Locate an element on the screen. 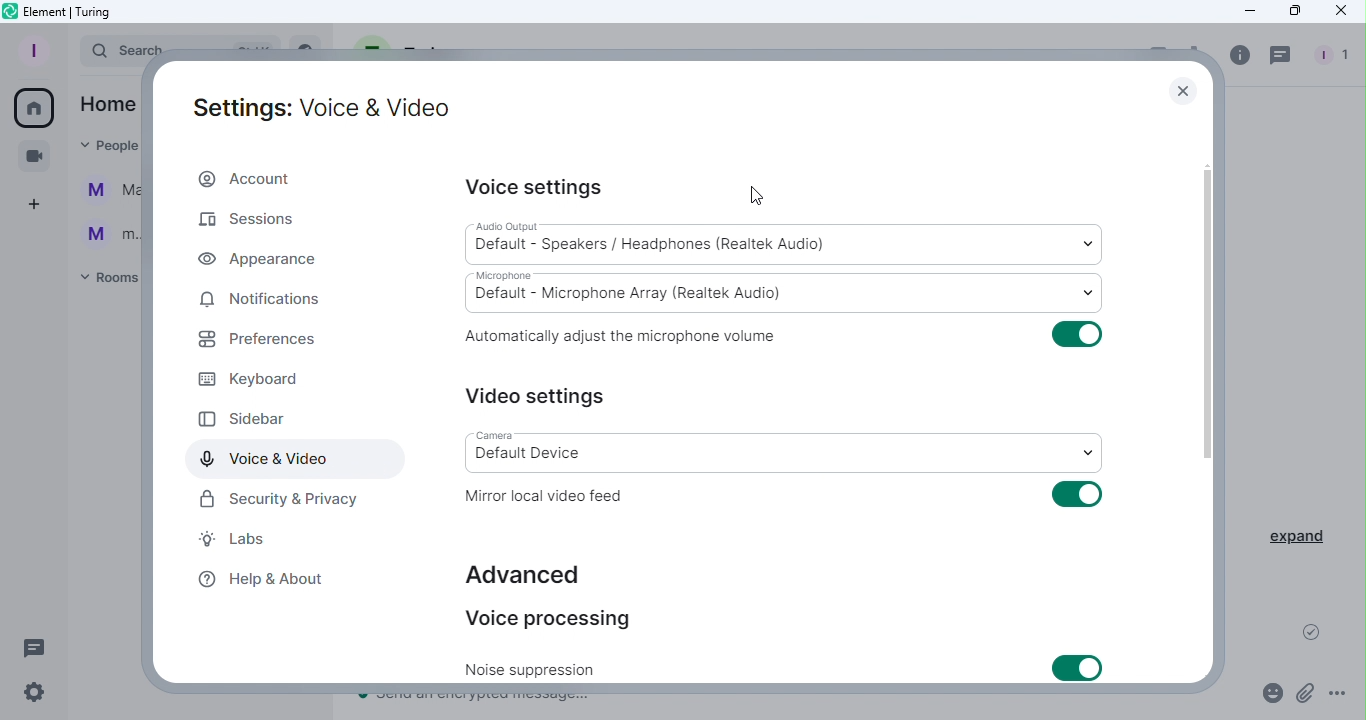 This screenshot has width=1366, height=720. Voice and video is located at coordinates (279, 459).